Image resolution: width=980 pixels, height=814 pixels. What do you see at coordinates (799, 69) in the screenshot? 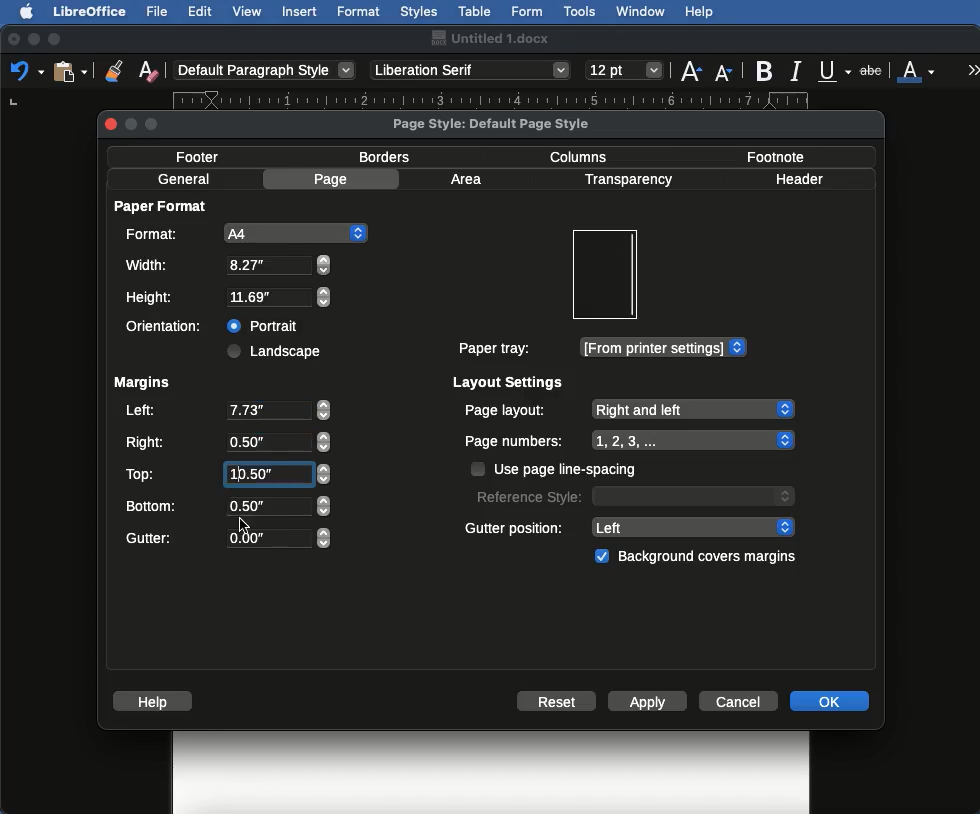
I see `Italics` at bounding box center [799, 69].